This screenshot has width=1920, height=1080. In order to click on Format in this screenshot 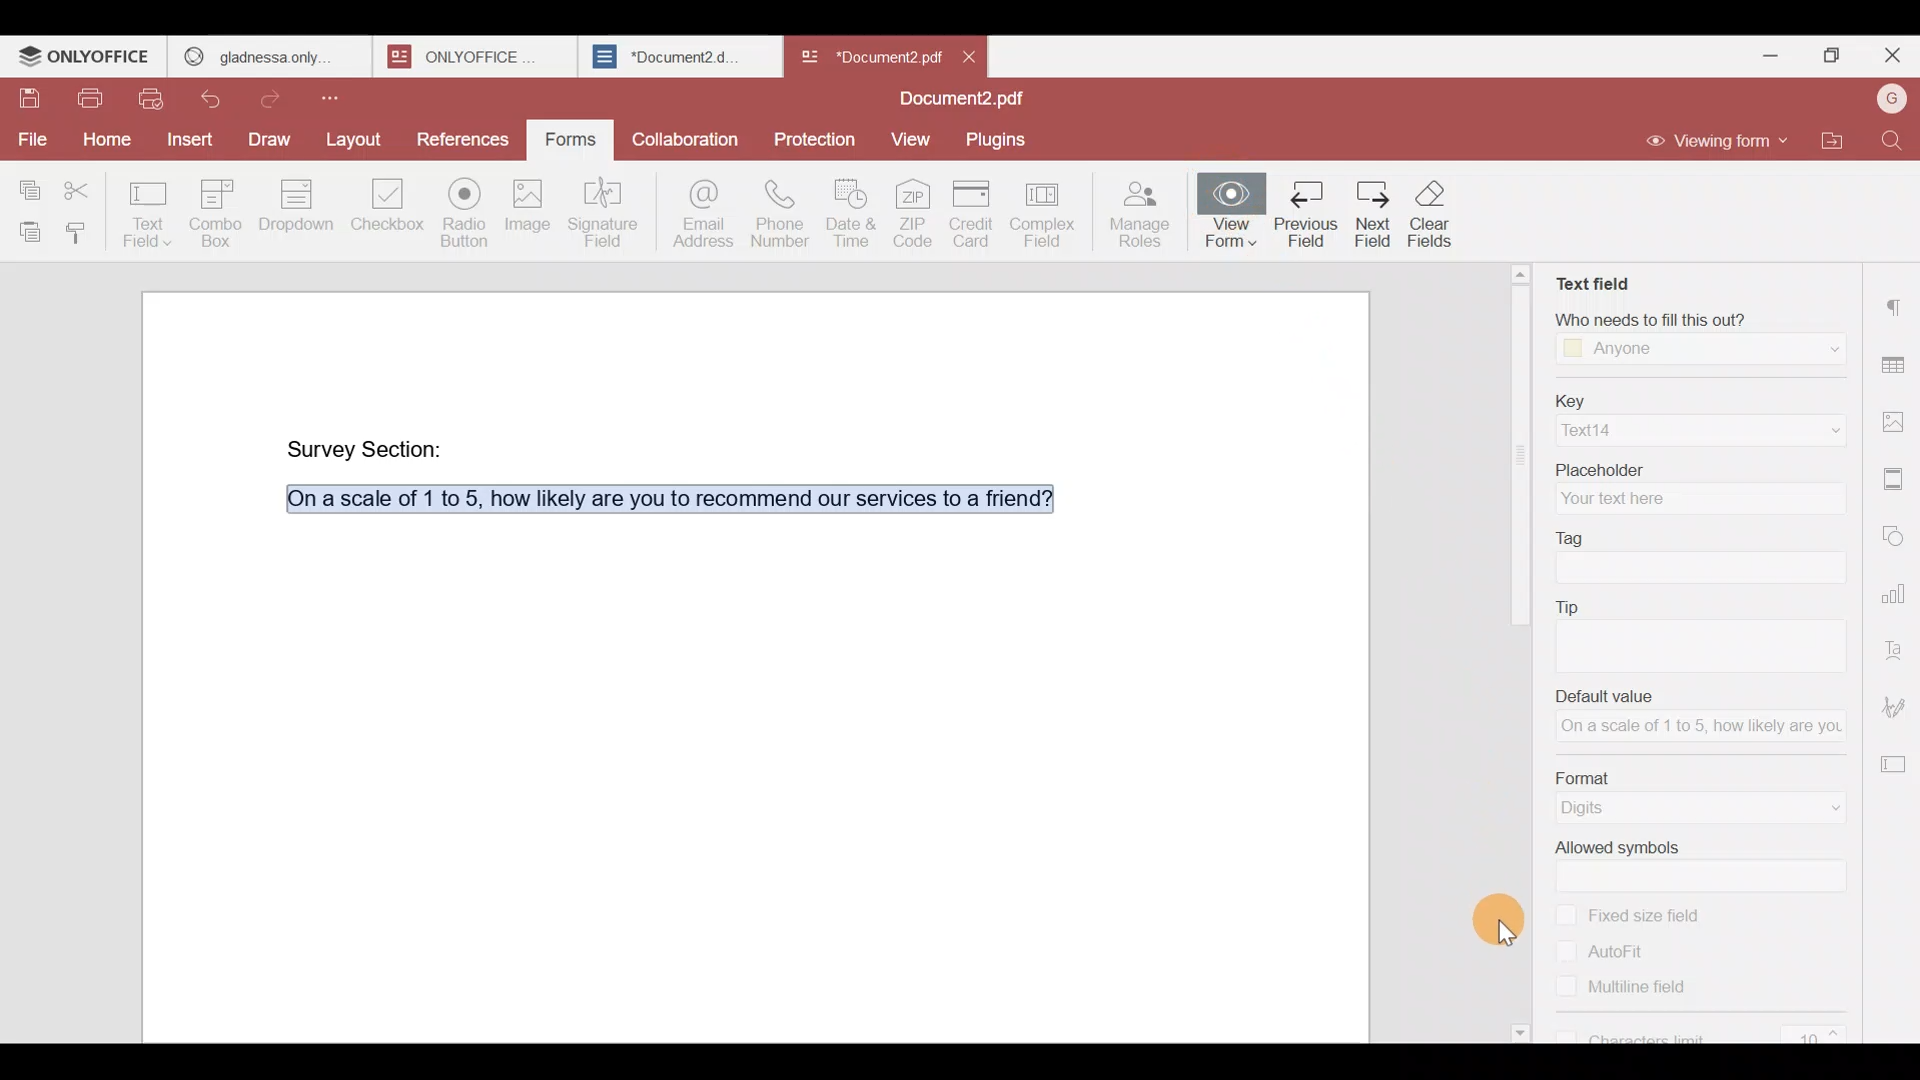, I will do `click(1699, 774)`.